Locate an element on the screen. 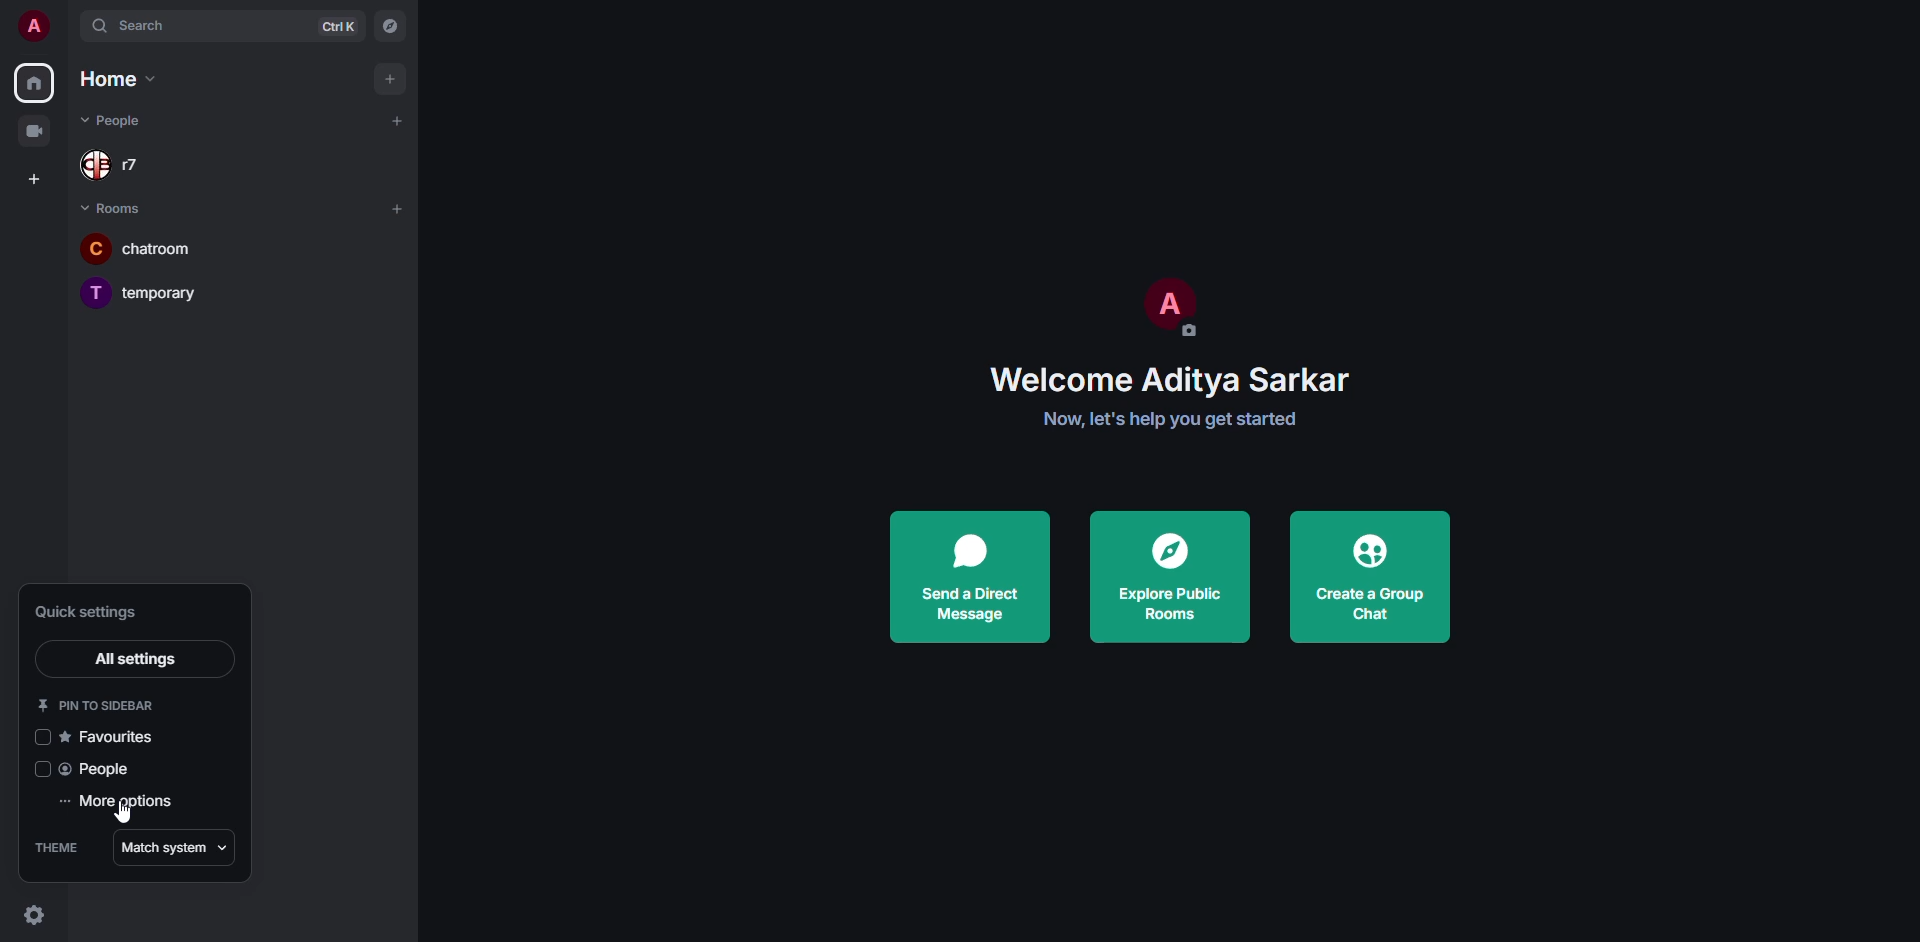  get started is located at coordinates (1177, 420).